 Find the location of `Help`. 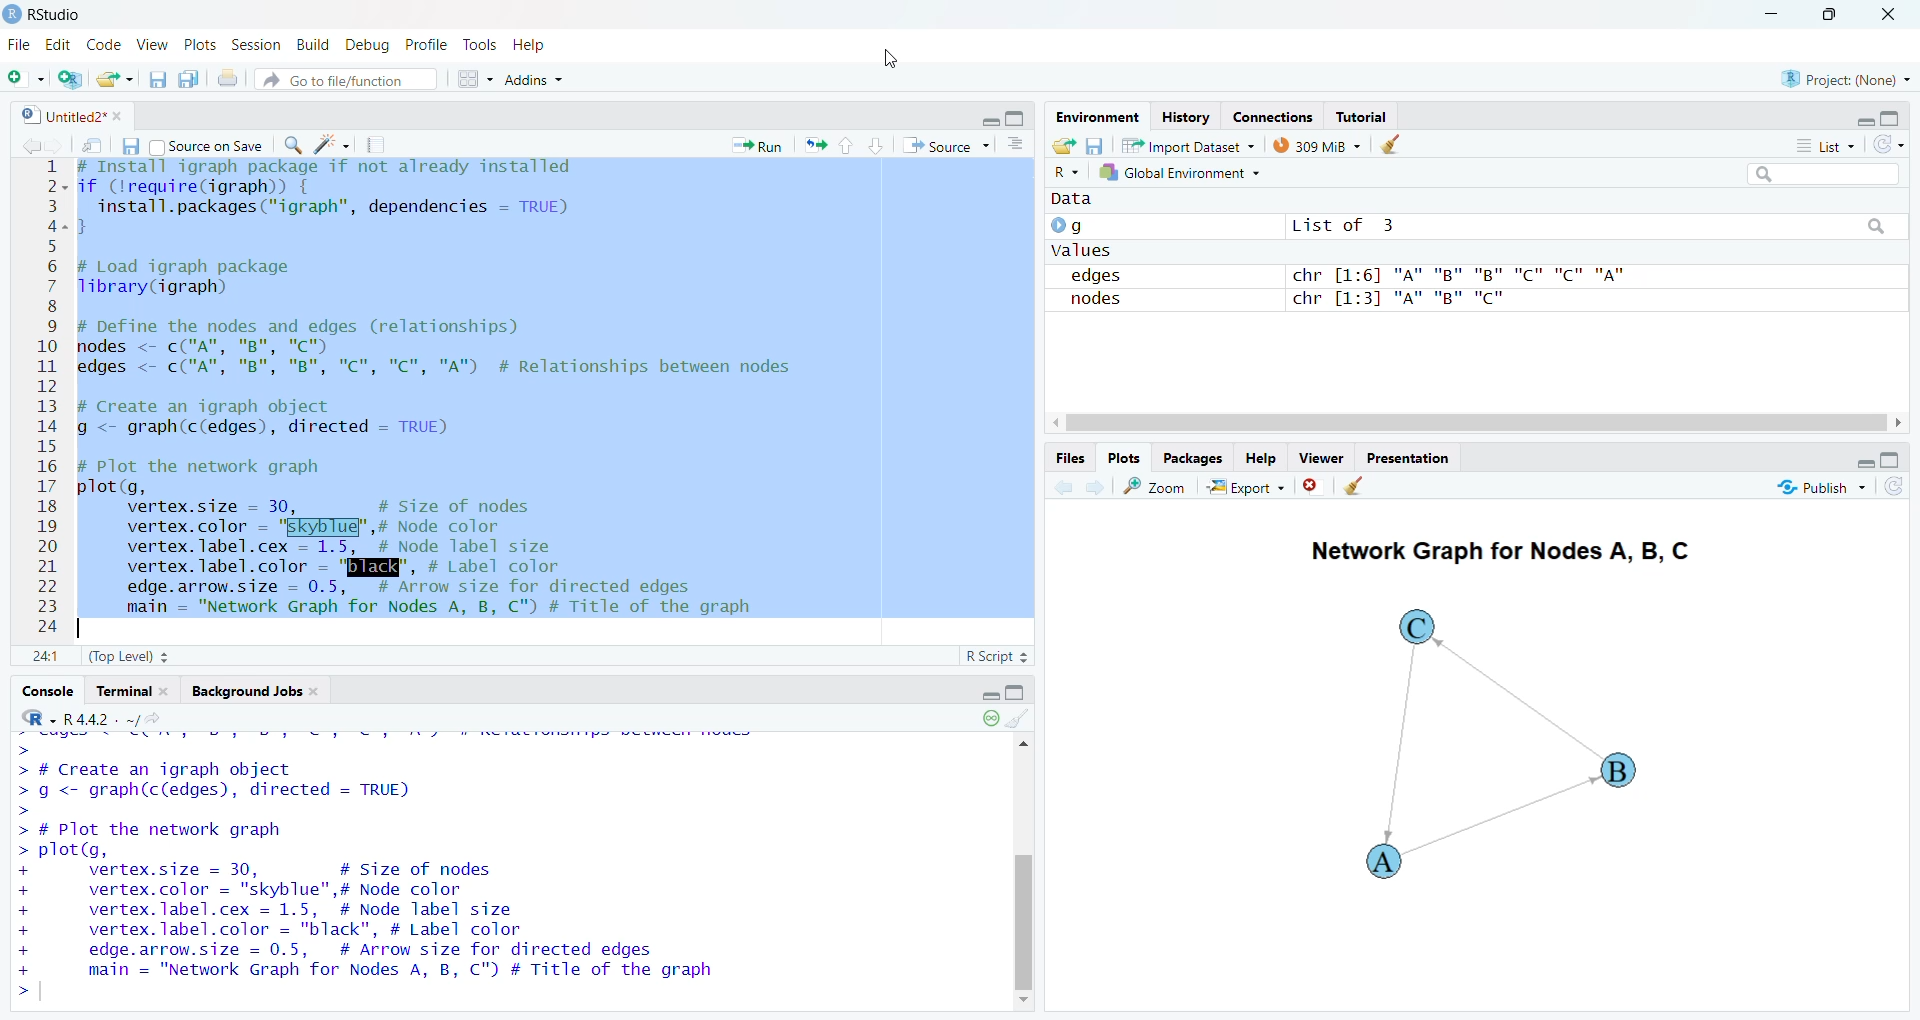

Help is located at coordinates (1258, 455).